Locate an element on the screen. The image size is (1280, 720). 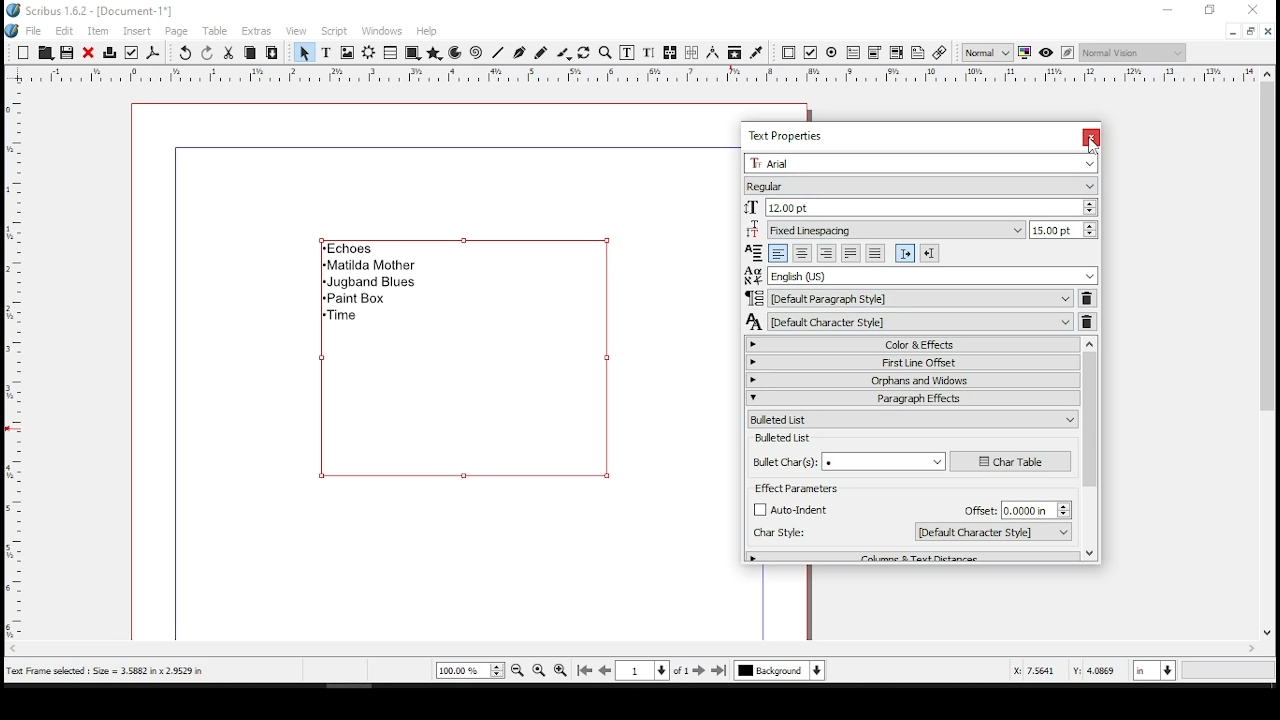
vertical scale is located at coordinates (11, 363).